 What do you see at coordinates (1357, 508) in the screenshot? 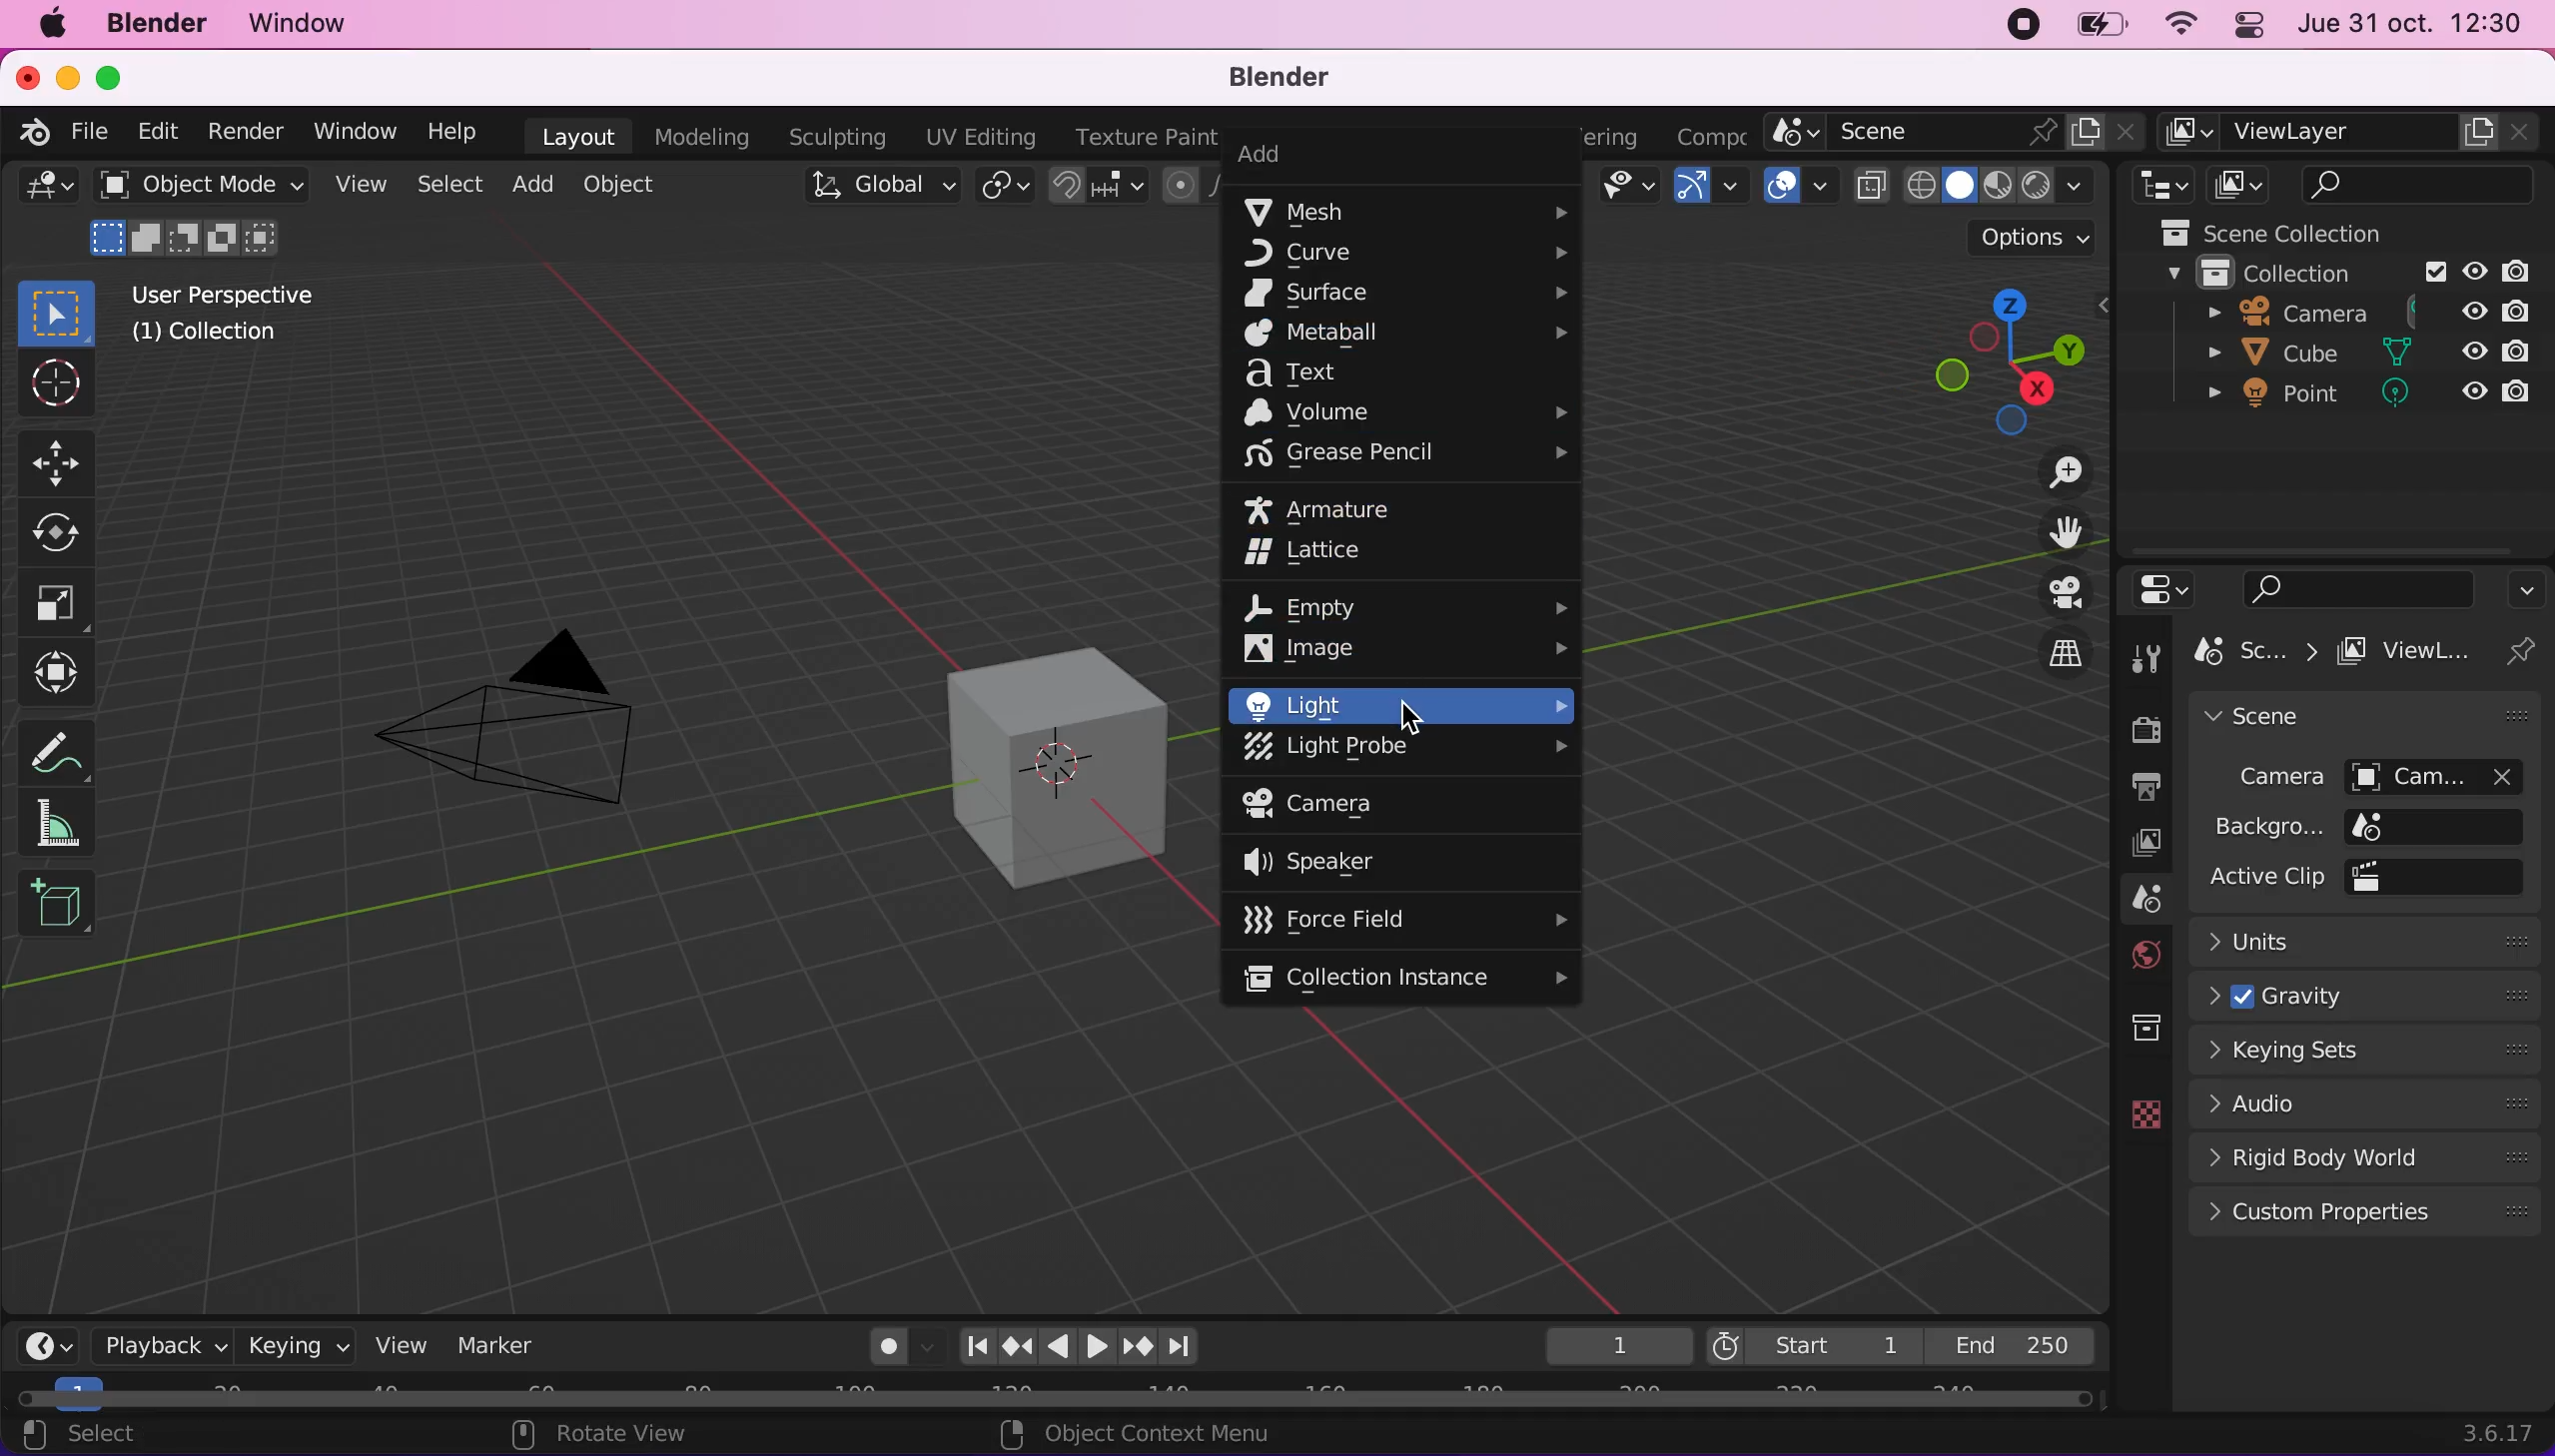
I see `armature` at bounding box center [1357, 508].